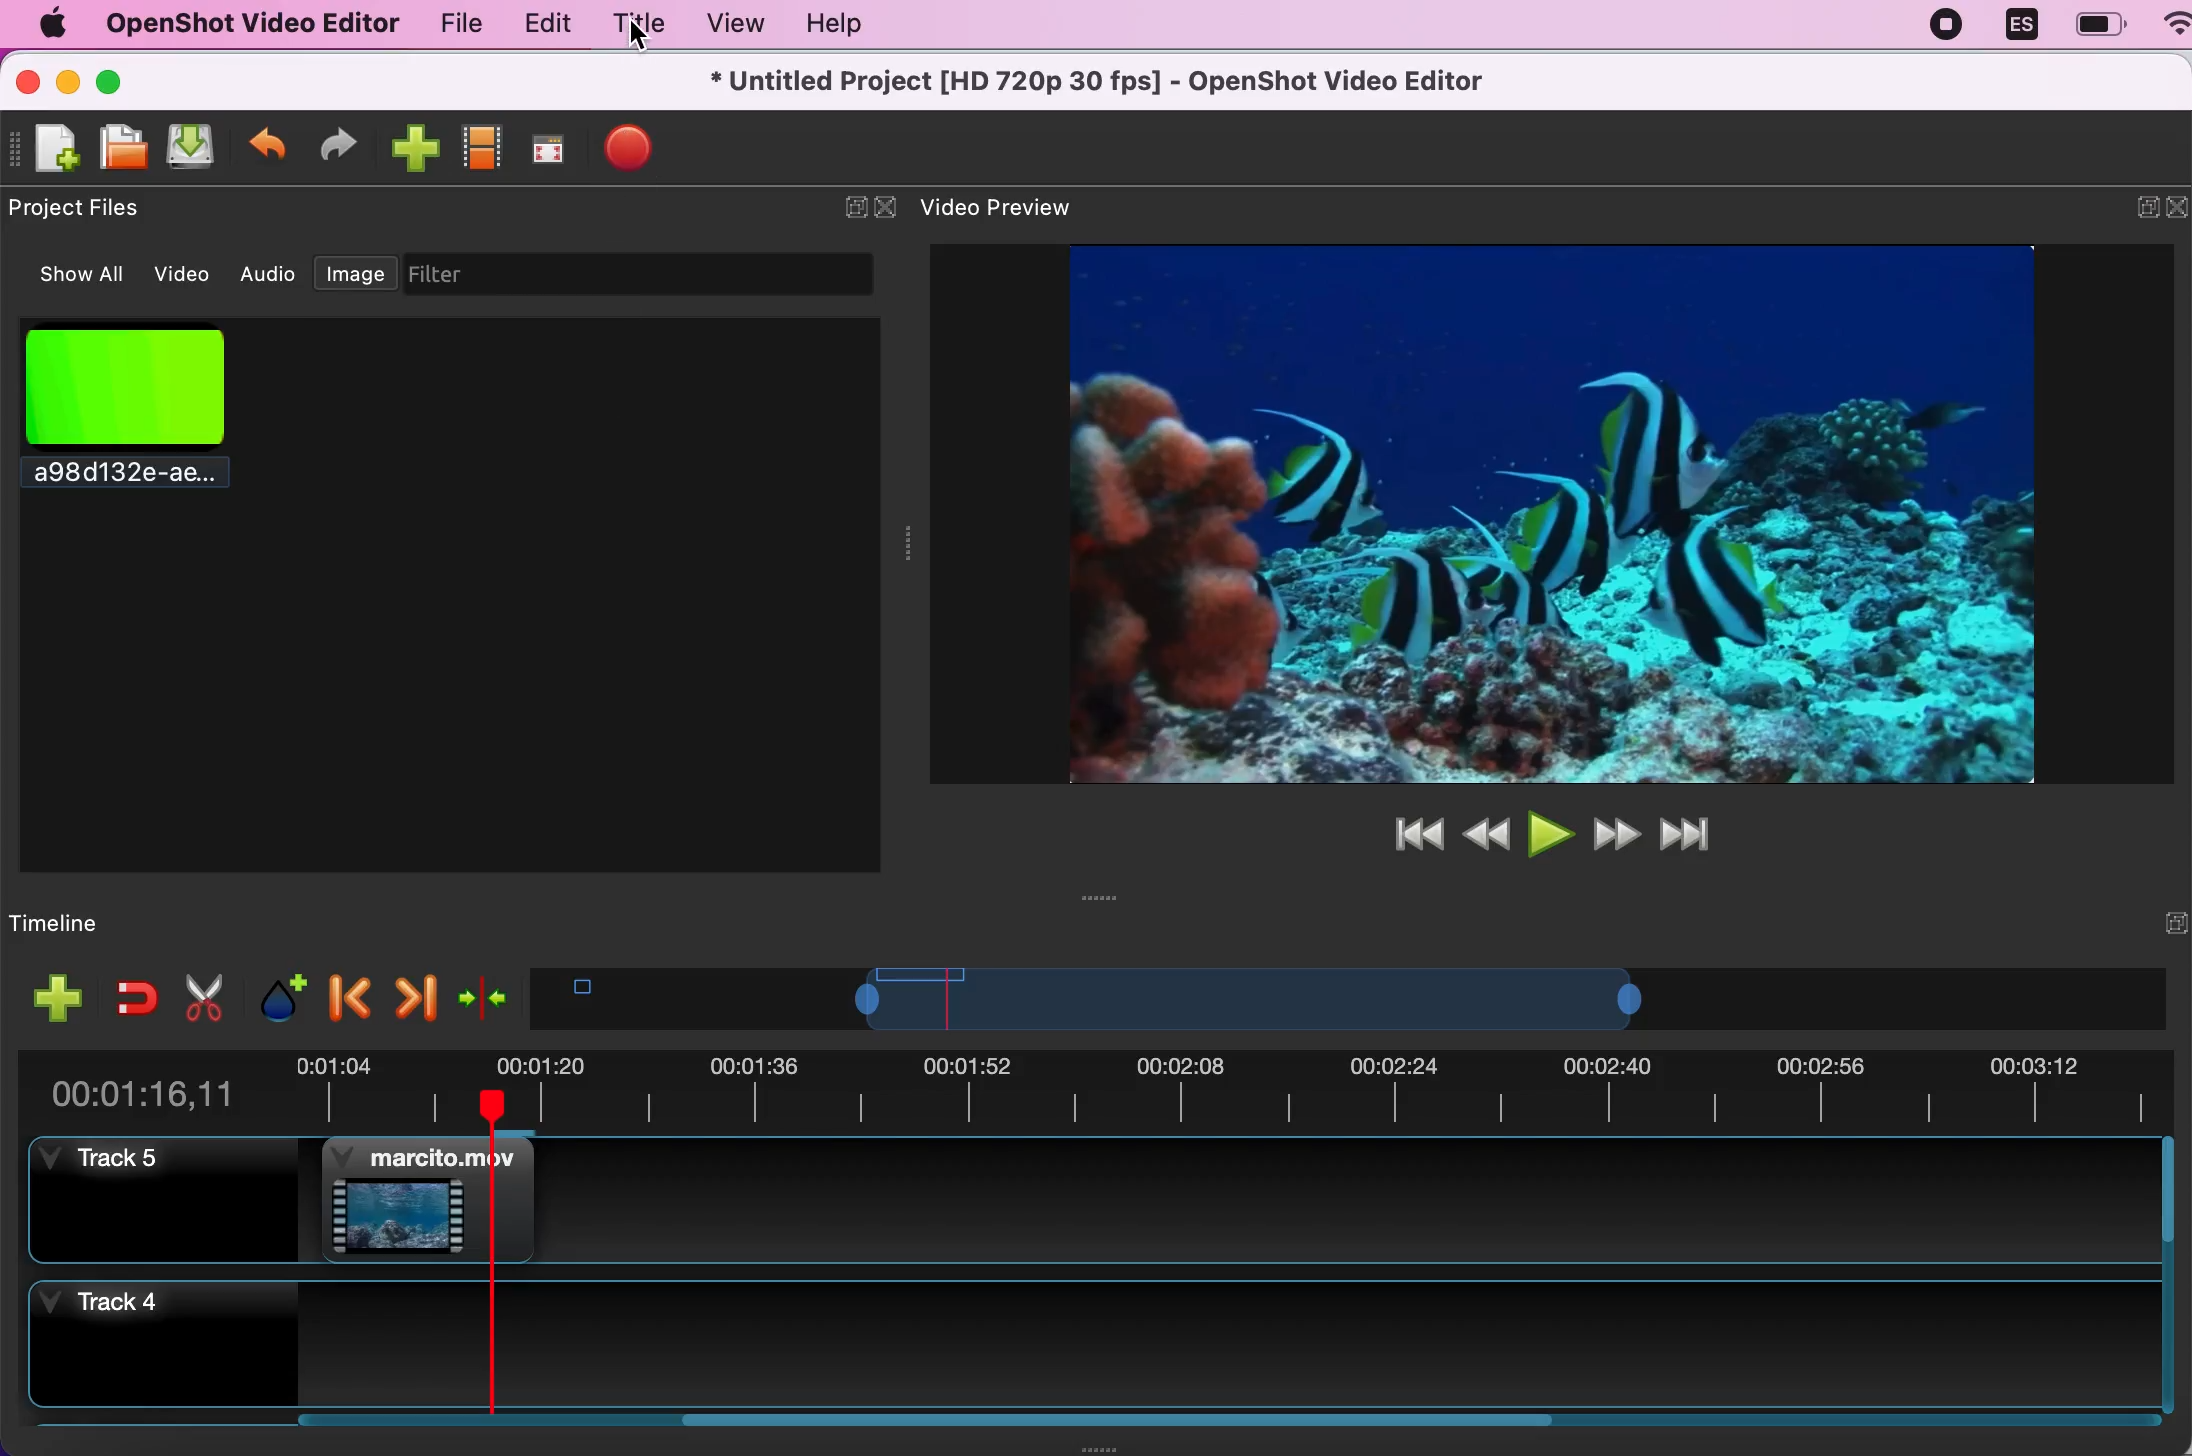 This screenshot has height=1456, width=2192. Describe the element at coordinates (1099, 1348) in the screenshot. I see `track 4` at that location.